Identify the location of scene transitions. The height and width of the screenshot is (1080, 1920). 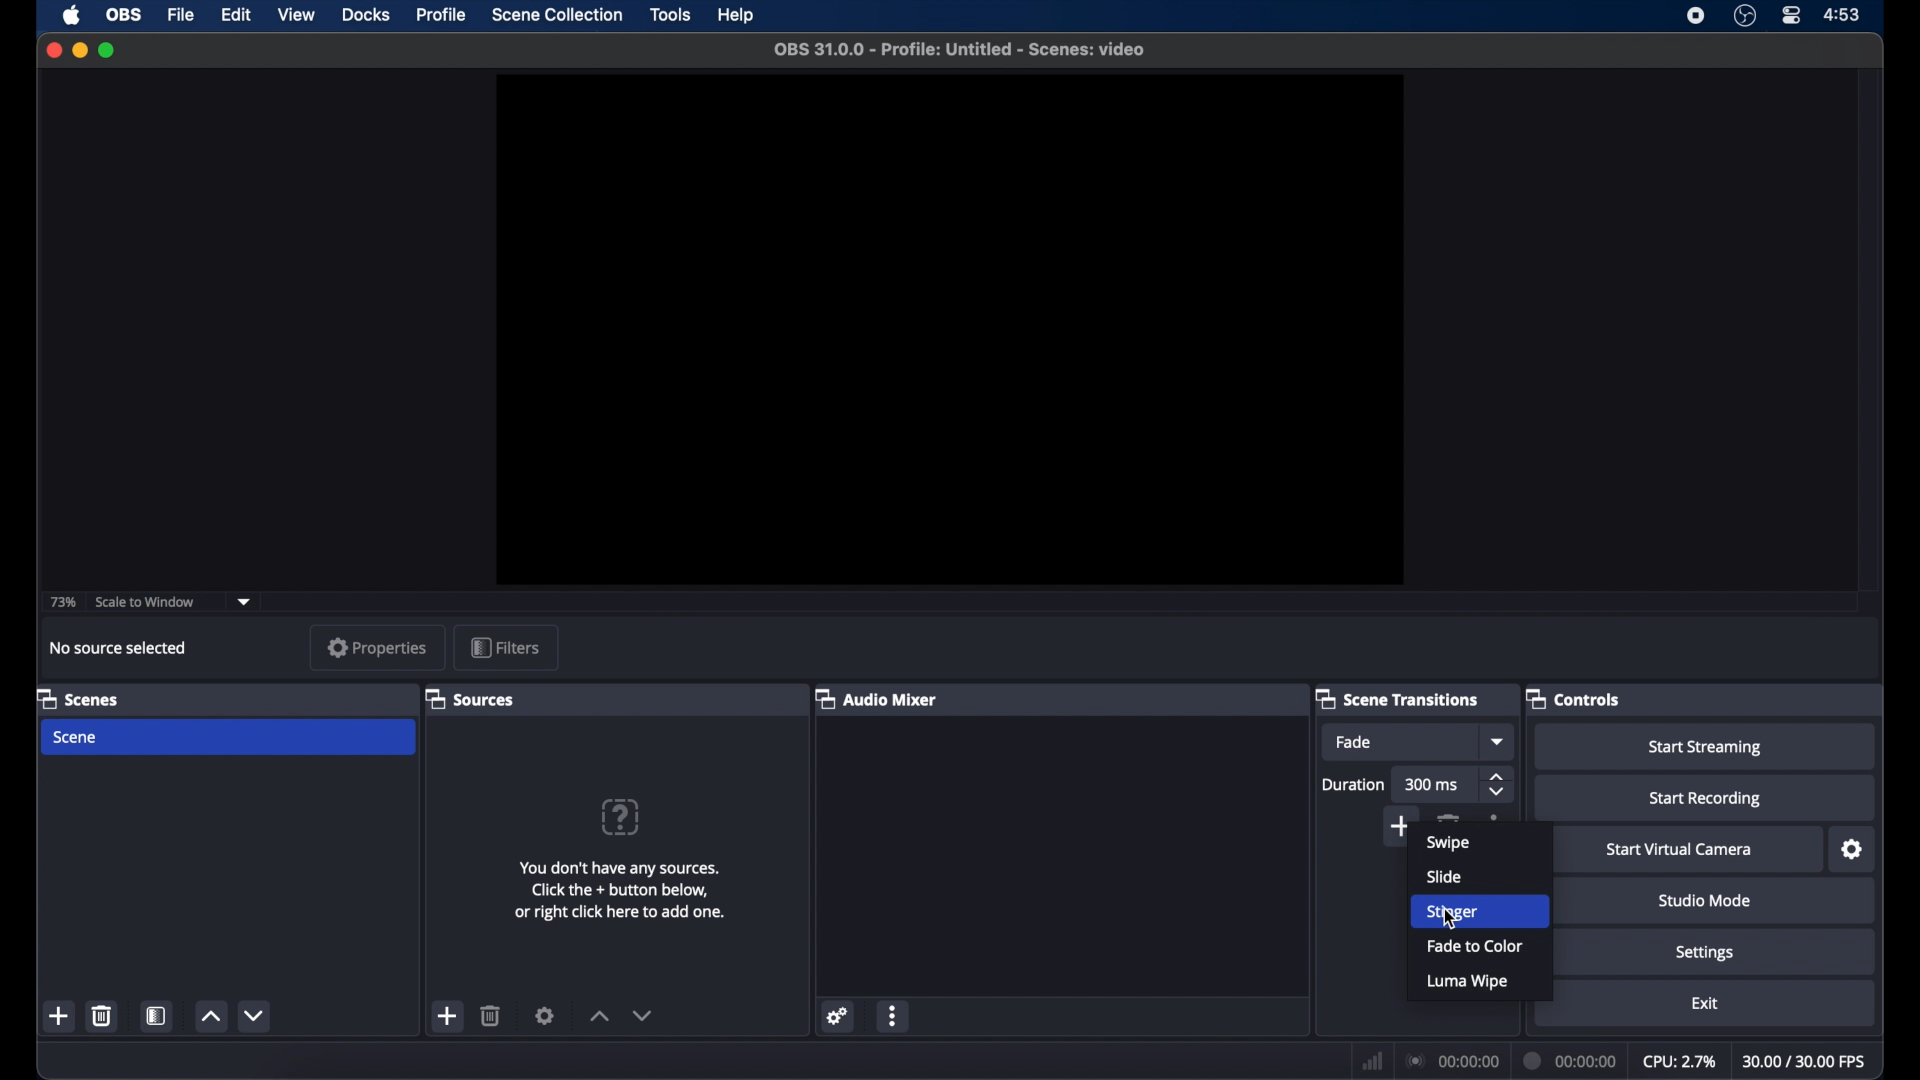
(1398, 698).